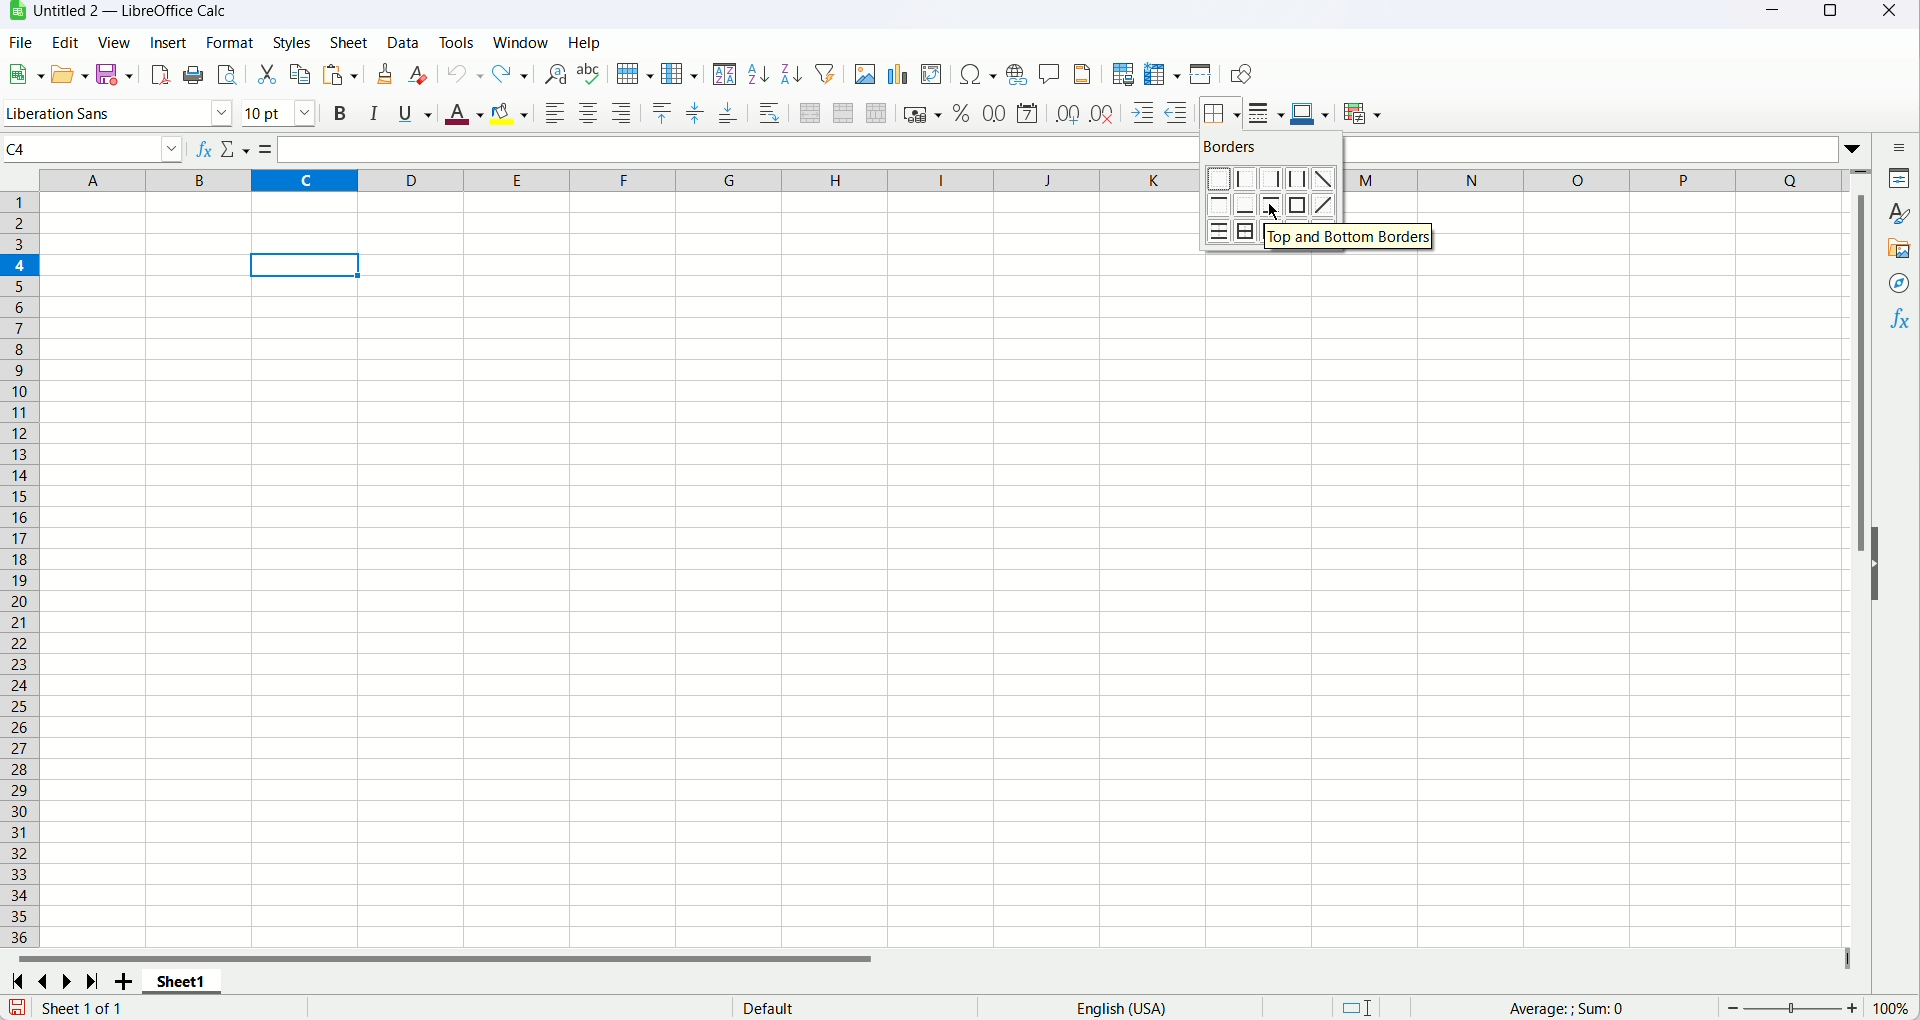 This screenshot has height=1020, width=1920. Describe the element at coordinates (205, 152) in the screenshot. I see `Function wizard` at that location.